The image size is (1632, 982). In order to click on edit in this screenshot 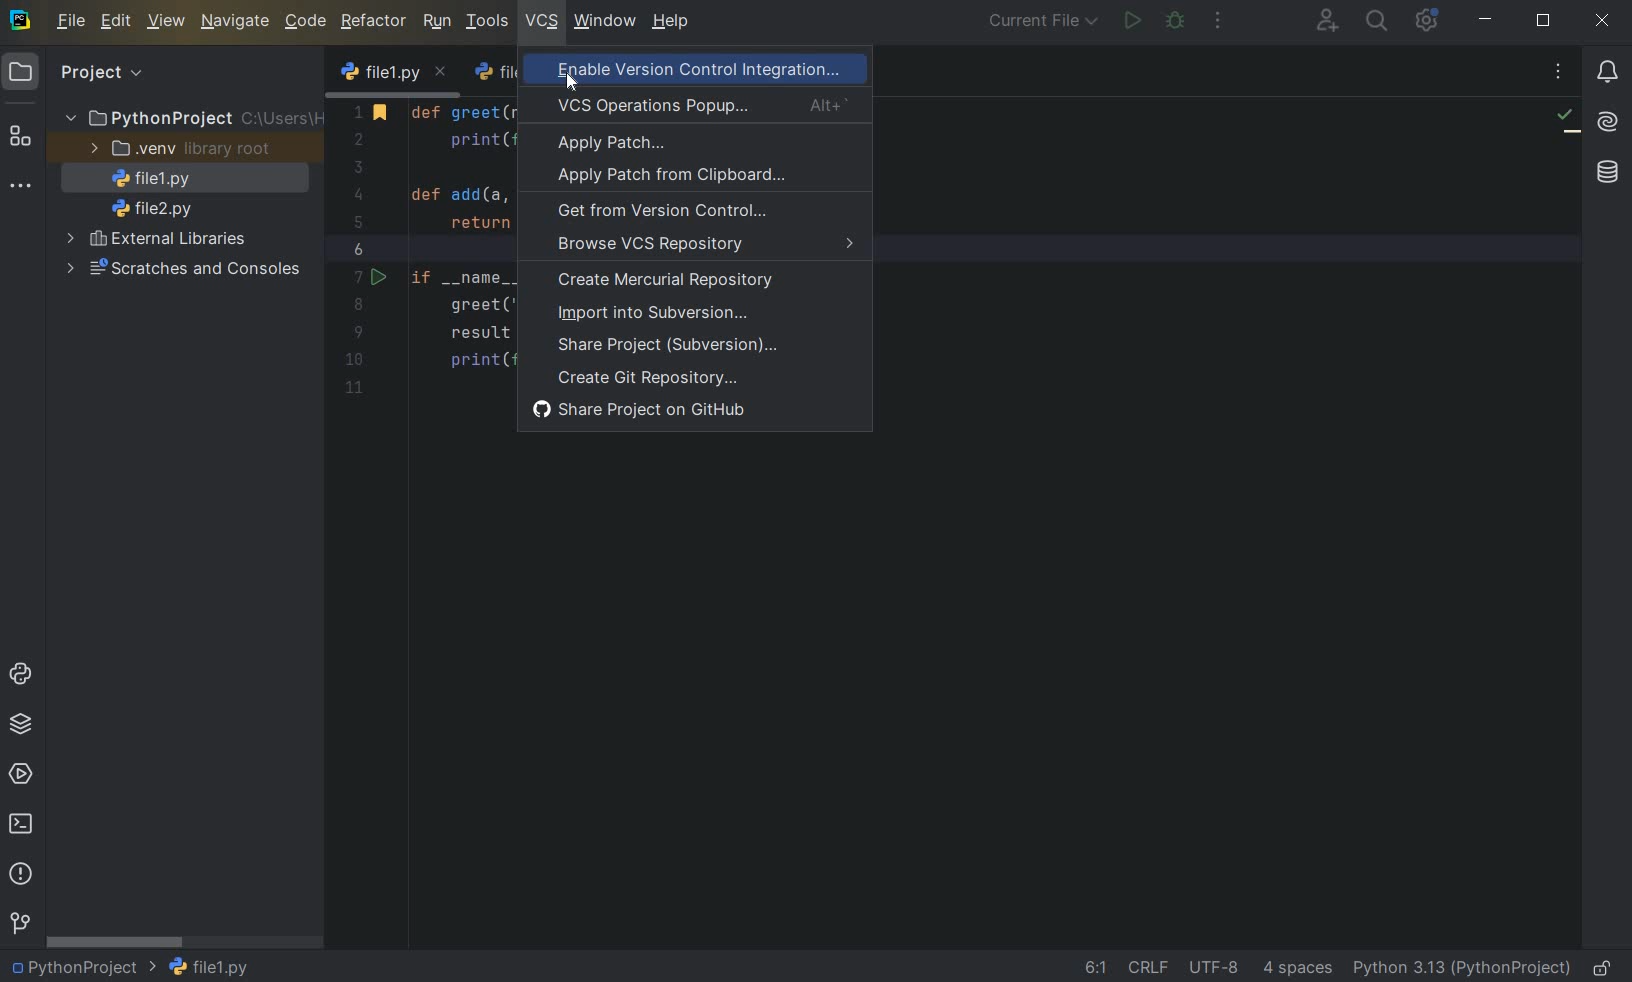, I will do `click(117, 23)`.